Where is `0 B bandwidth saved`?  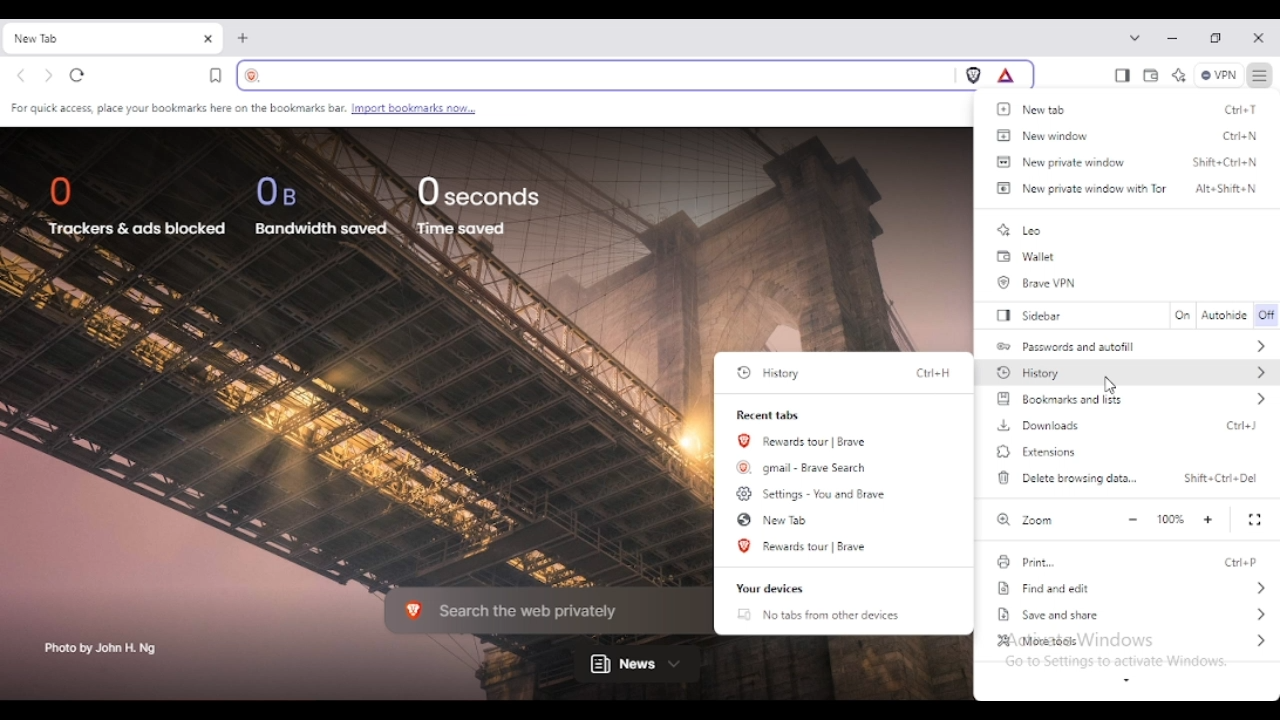 0 B bandwidth saved is located at coordinates (322, 205).